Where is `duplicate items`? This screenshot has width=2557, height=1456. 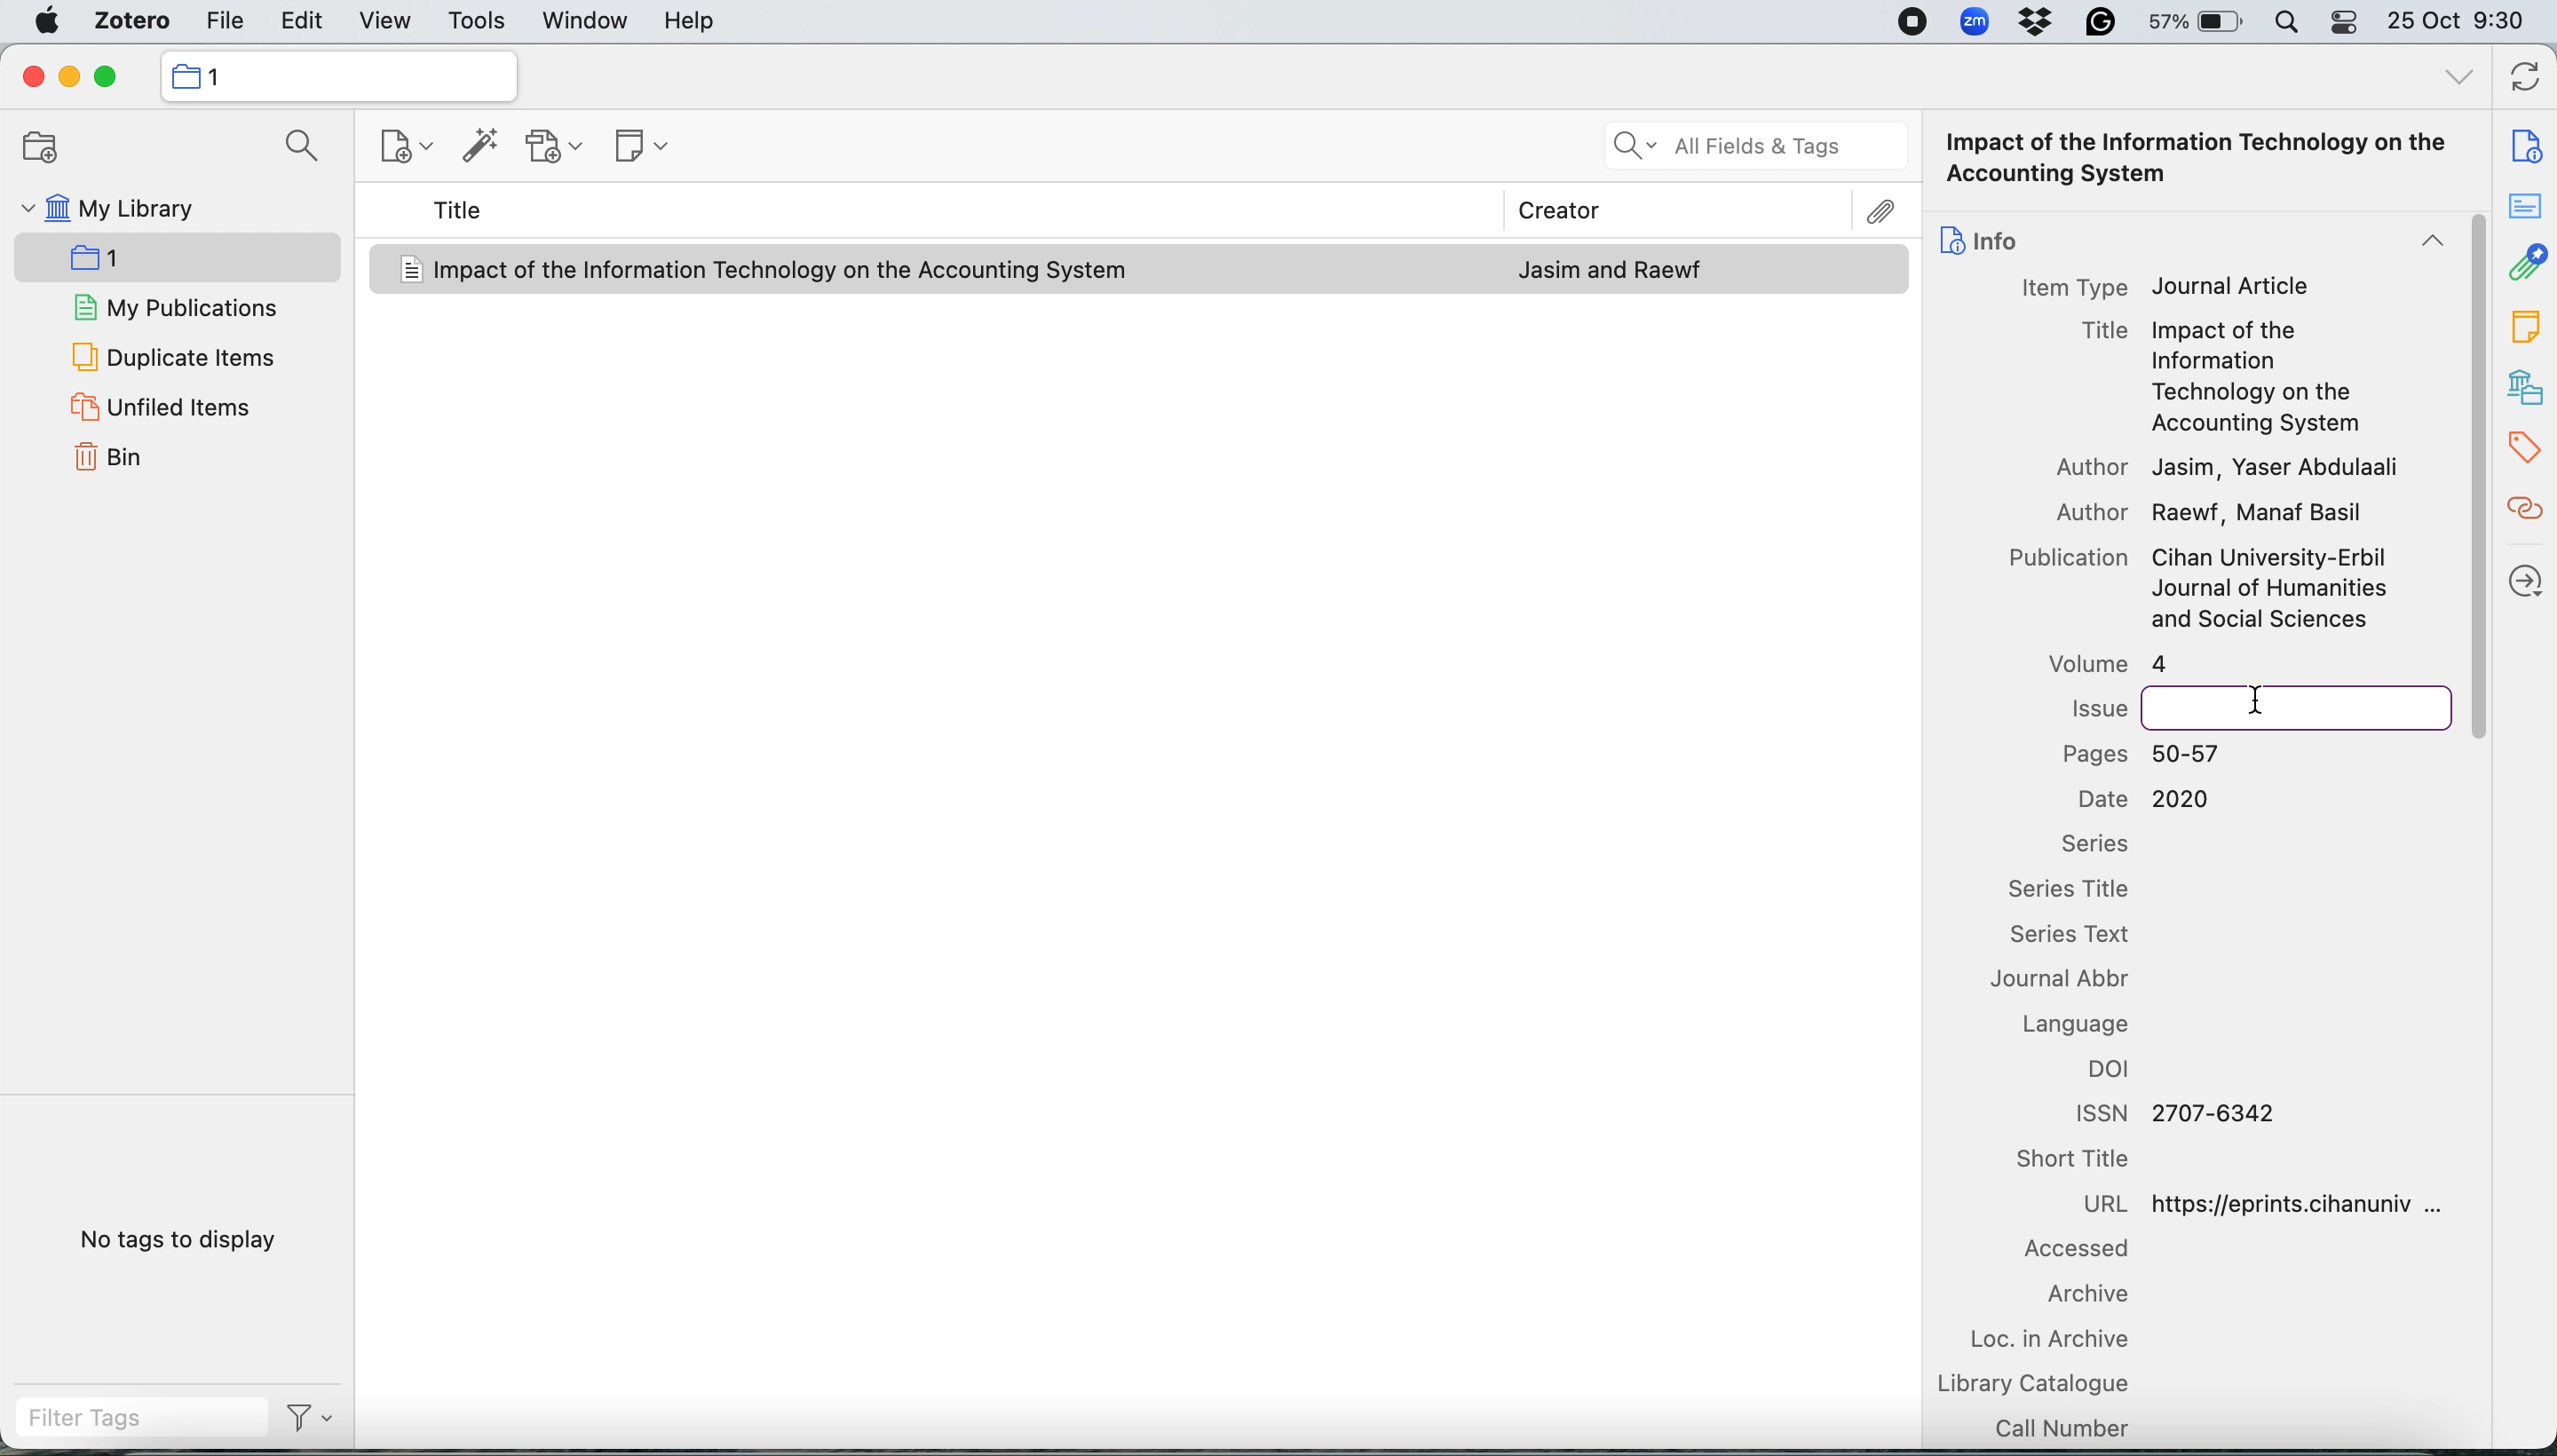
duplicate items is located at coordinates (173, 353).